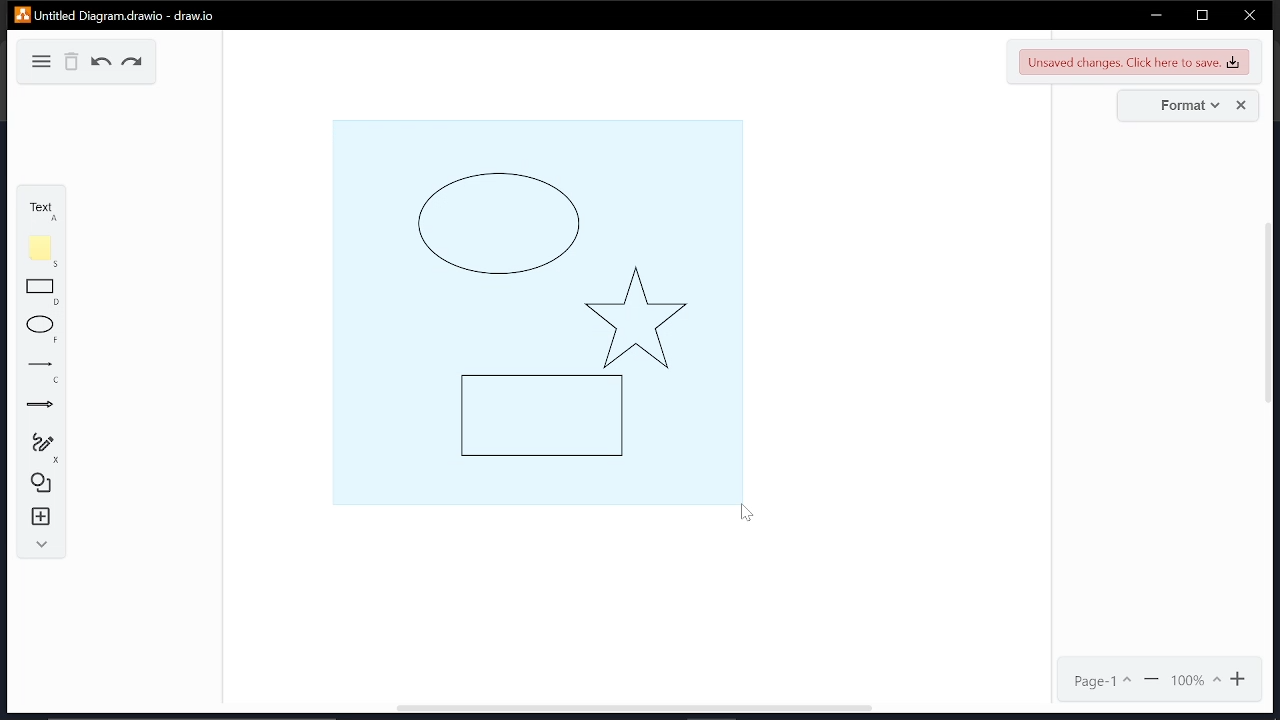 This screenshot has height=720, width=1280. What do you see at coordinates (1103, 681) in the screenshot?
I see `page1` at bounding box center [1103, 681].